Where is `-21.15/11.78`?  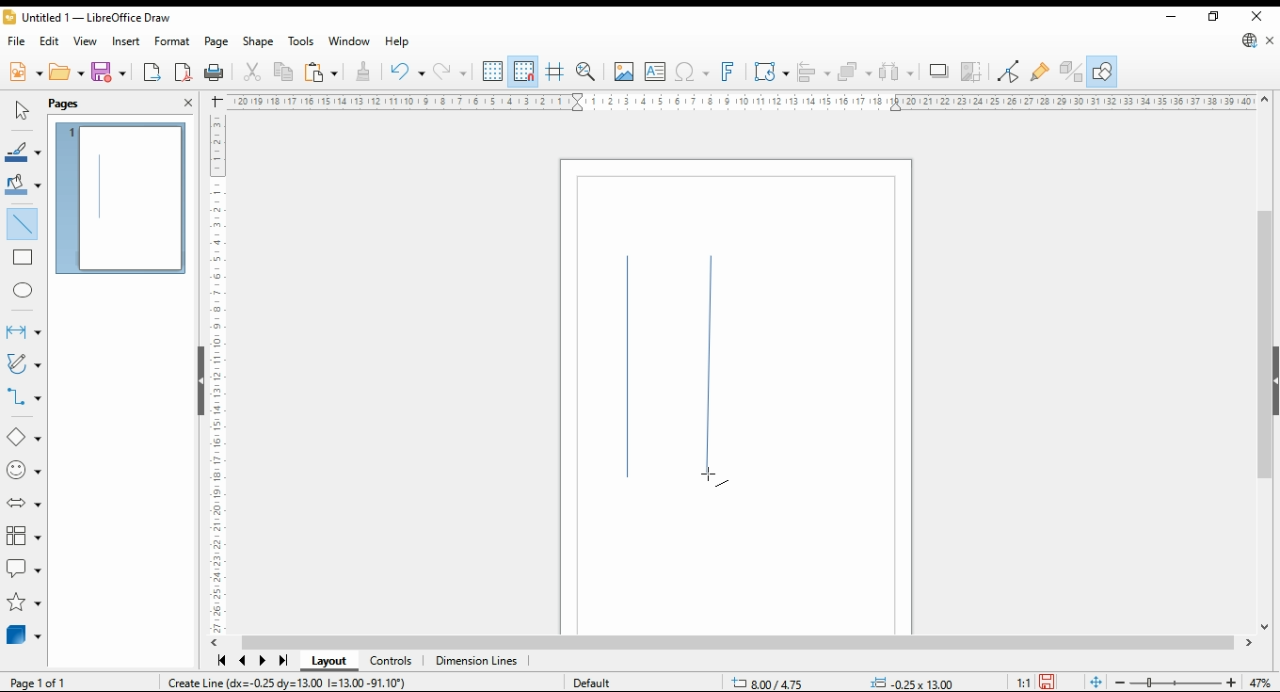 -21.15/11.78 is located at coordinates (776, 682).